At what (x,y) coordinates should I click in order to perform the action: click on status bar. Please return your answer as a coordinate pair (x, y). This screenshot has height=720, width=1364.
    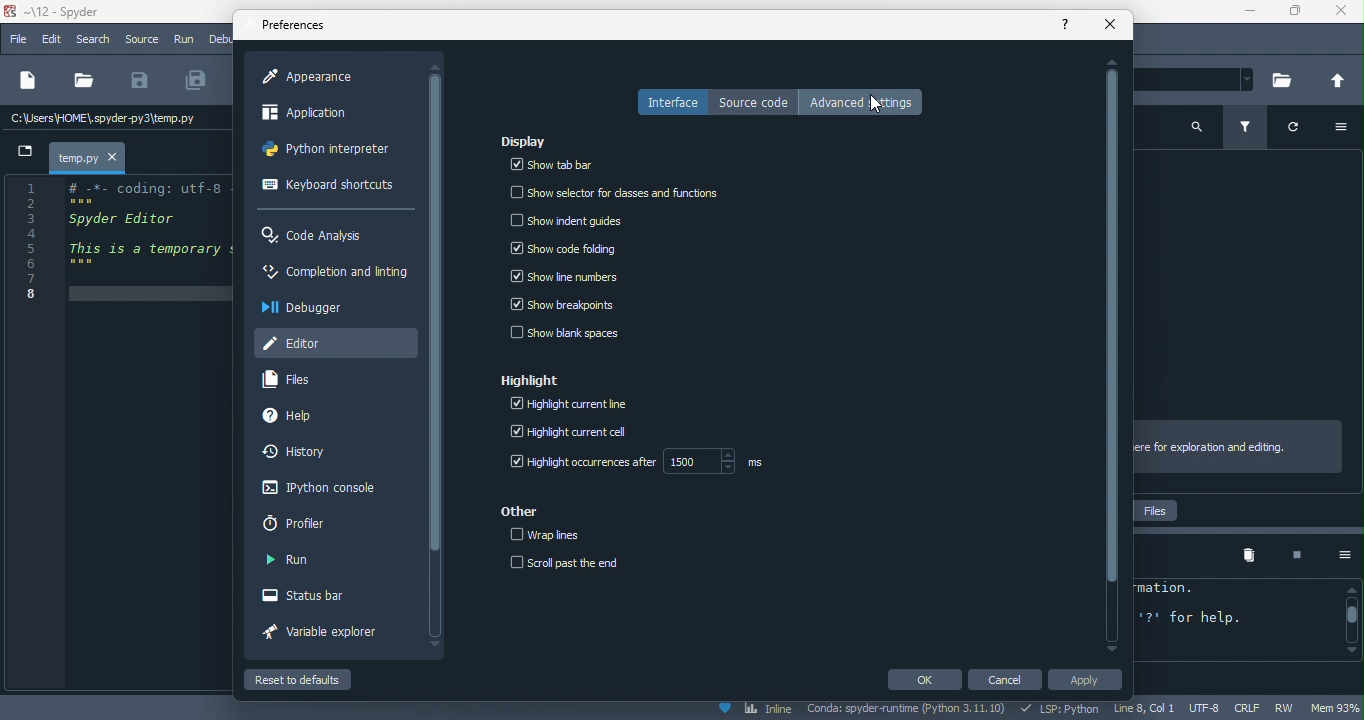
    Looking at the image, I should click on (316, 597).